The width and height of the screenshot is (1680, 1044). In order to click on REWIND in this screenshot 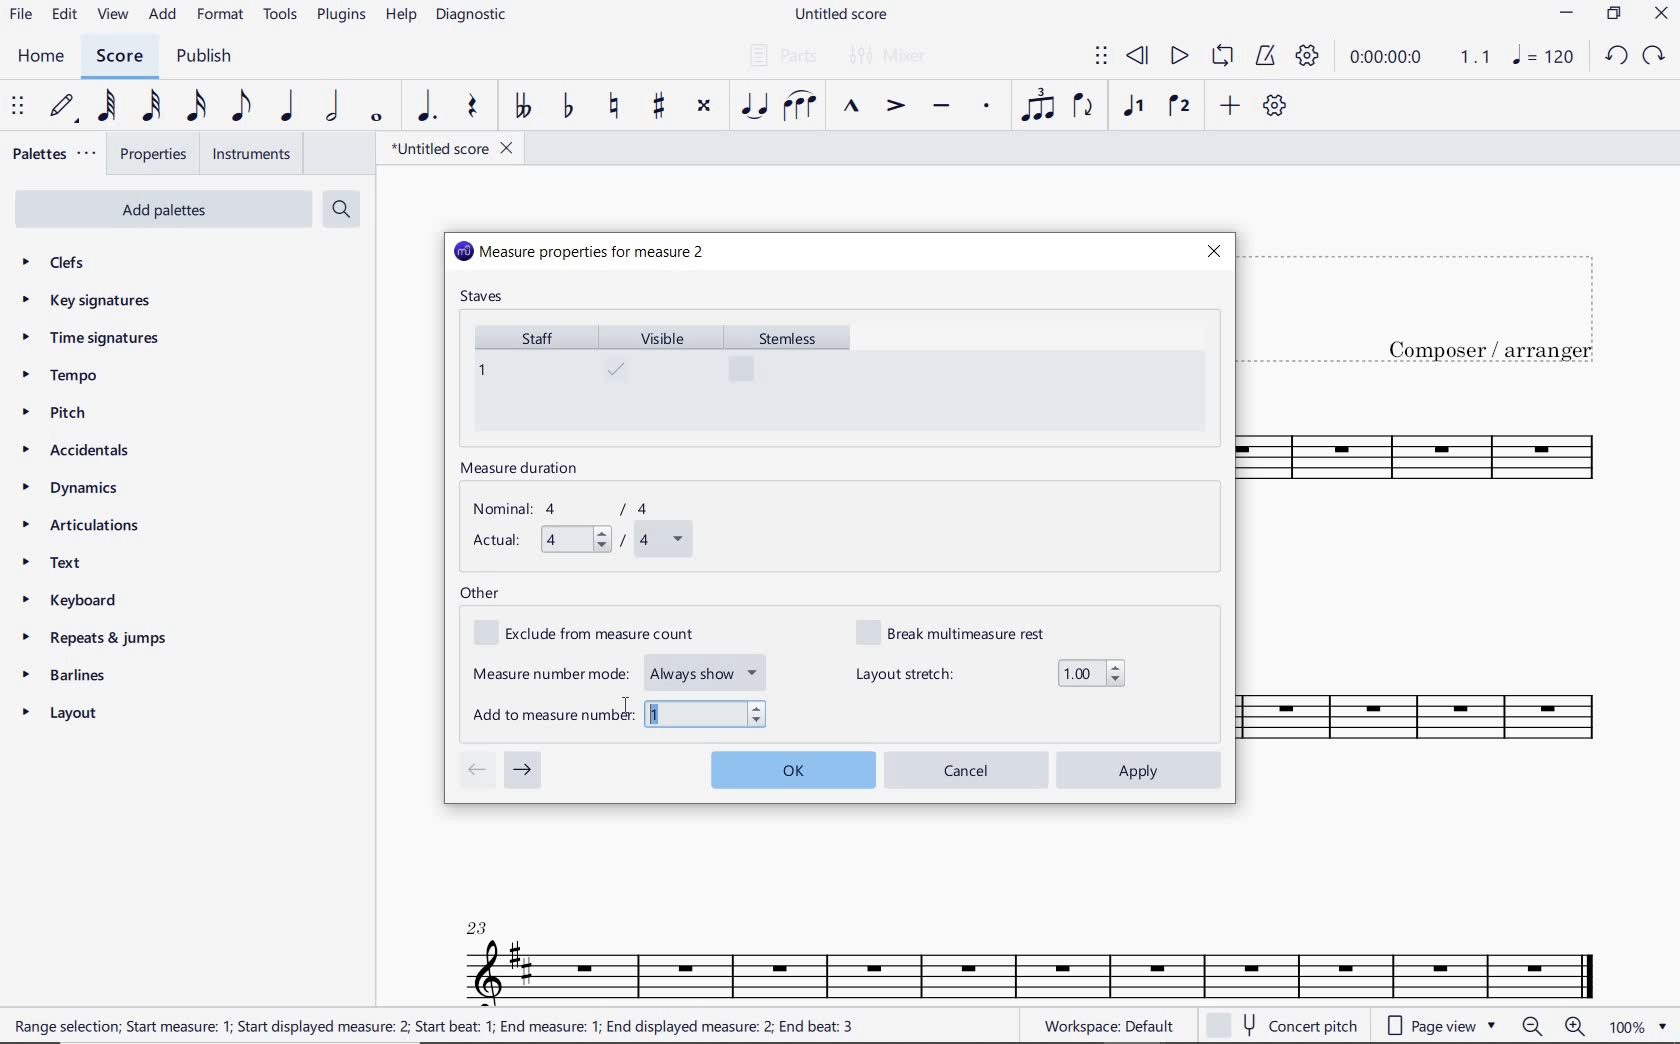, I will do `click(1138, 57)`.